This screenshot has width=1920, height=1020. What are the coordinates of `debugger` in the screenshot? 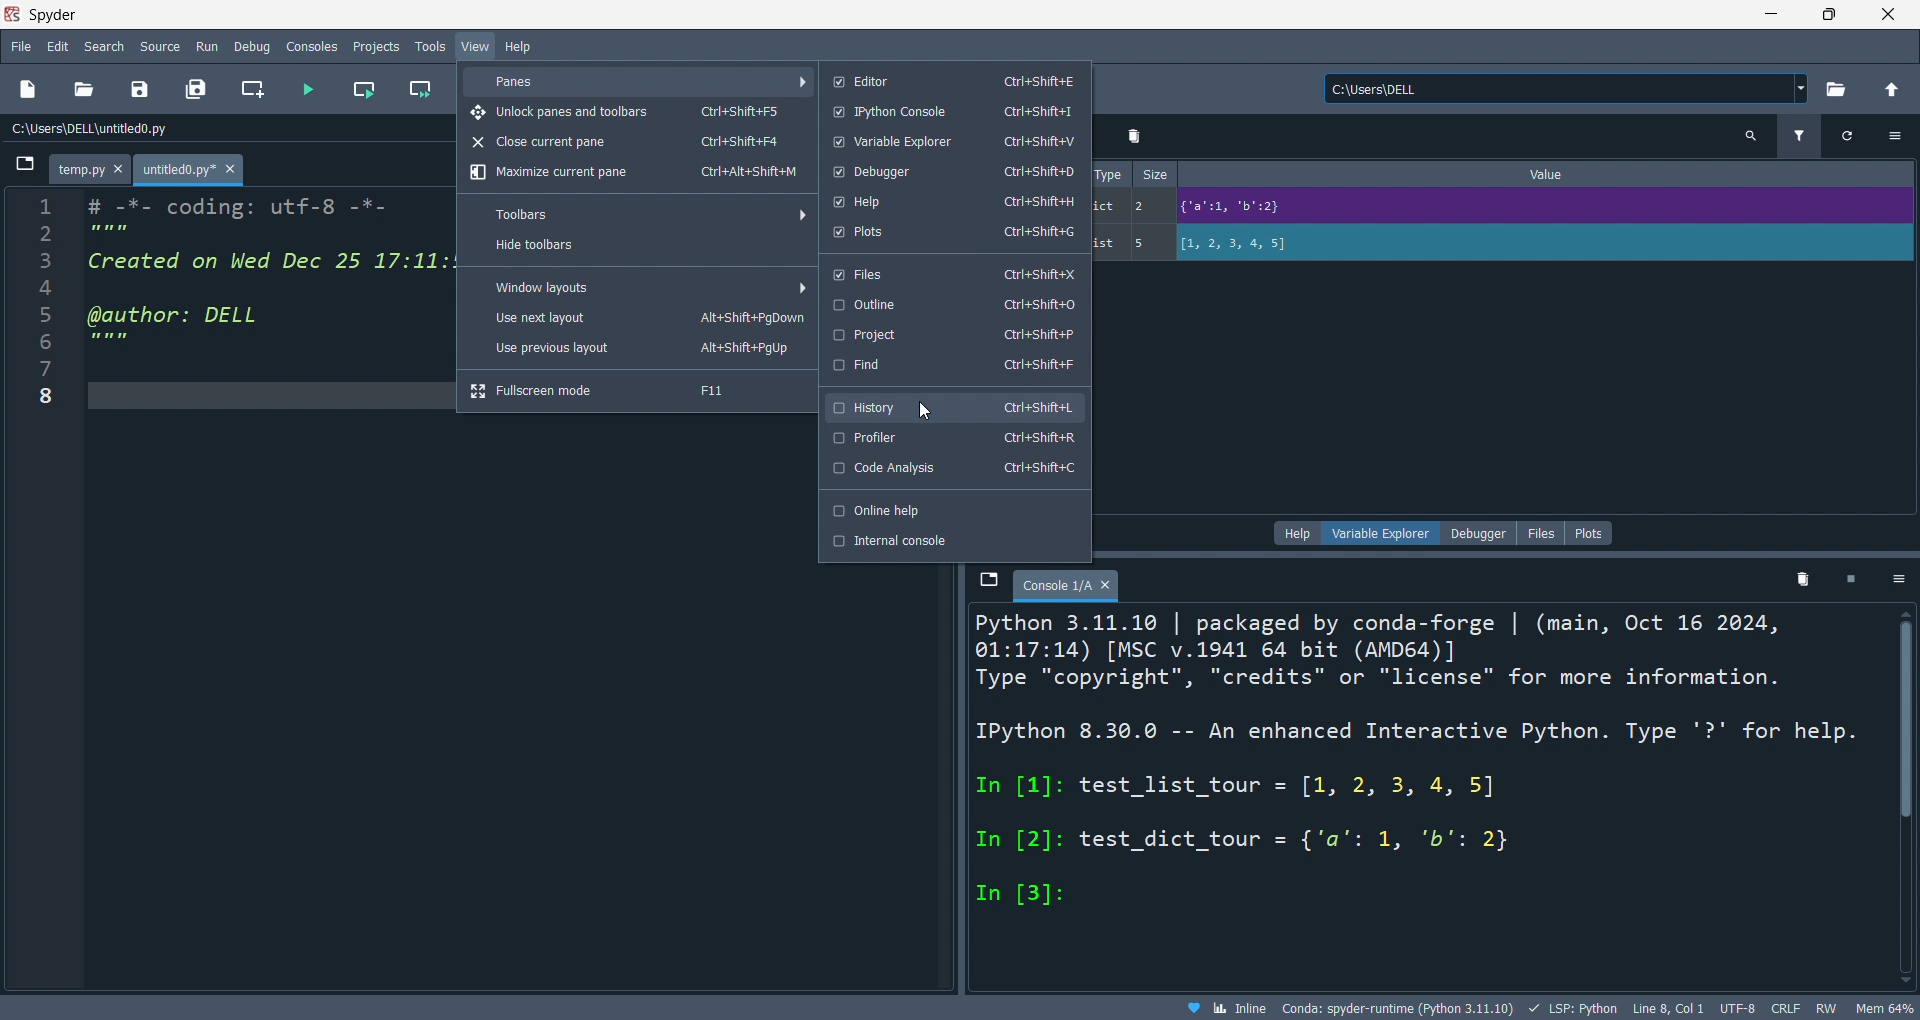 It's located at (1478, 533).